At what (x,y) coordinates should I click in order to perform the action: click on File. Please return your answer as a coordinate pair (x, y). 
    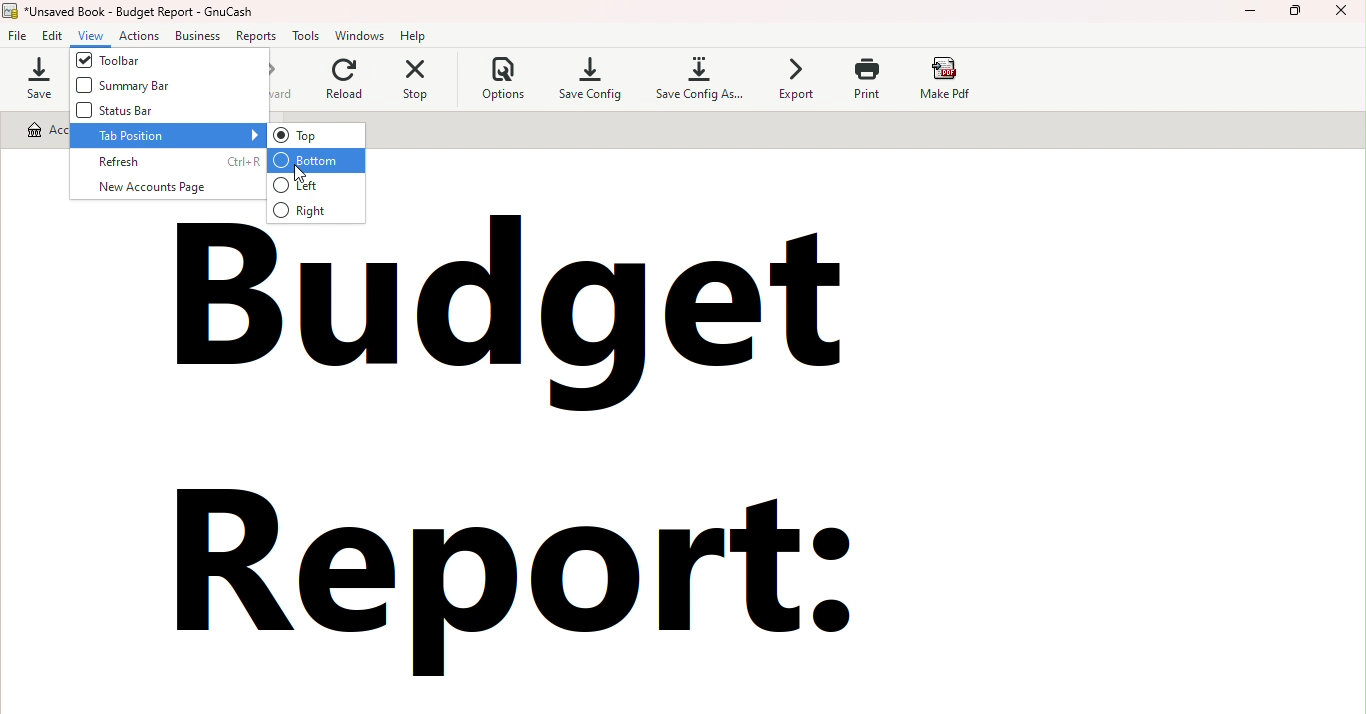
    Looking at the image, I should click on (19, 34).